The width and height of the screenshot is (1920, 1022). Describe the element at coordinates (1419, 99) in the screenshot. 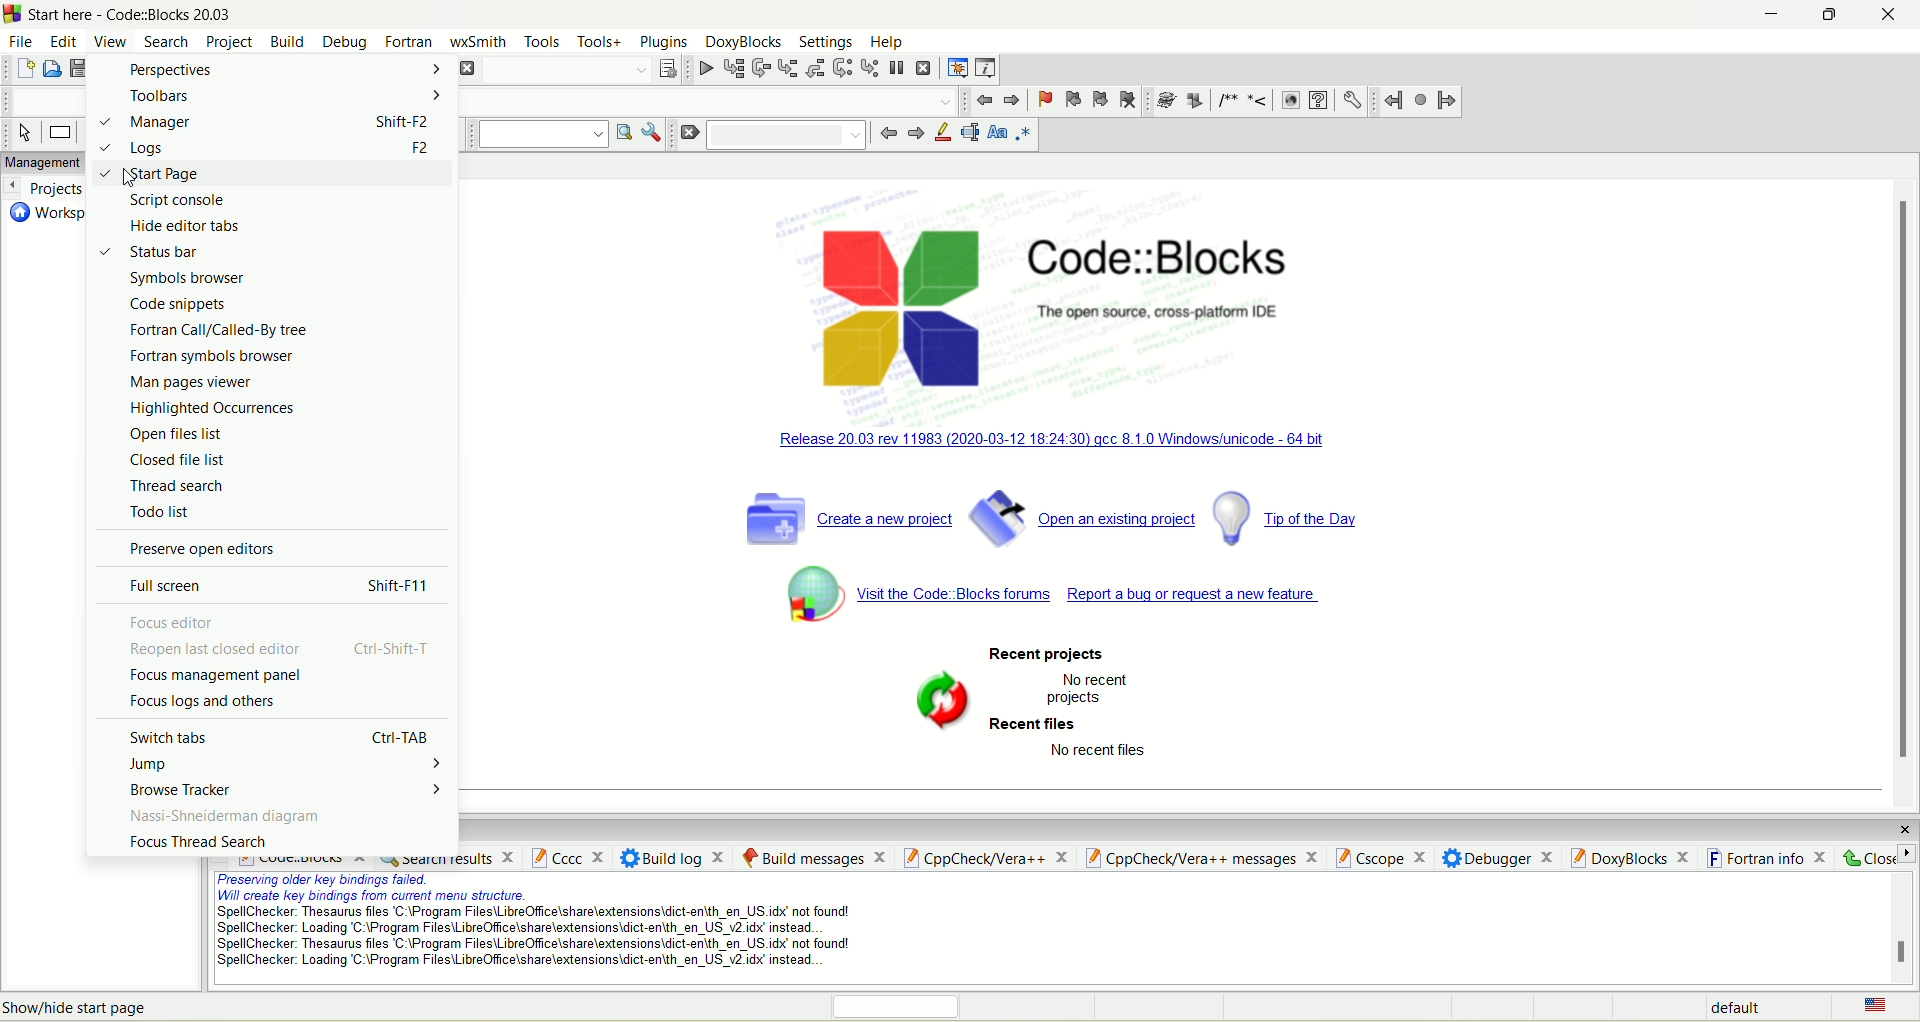

I see `last jump` at that location.